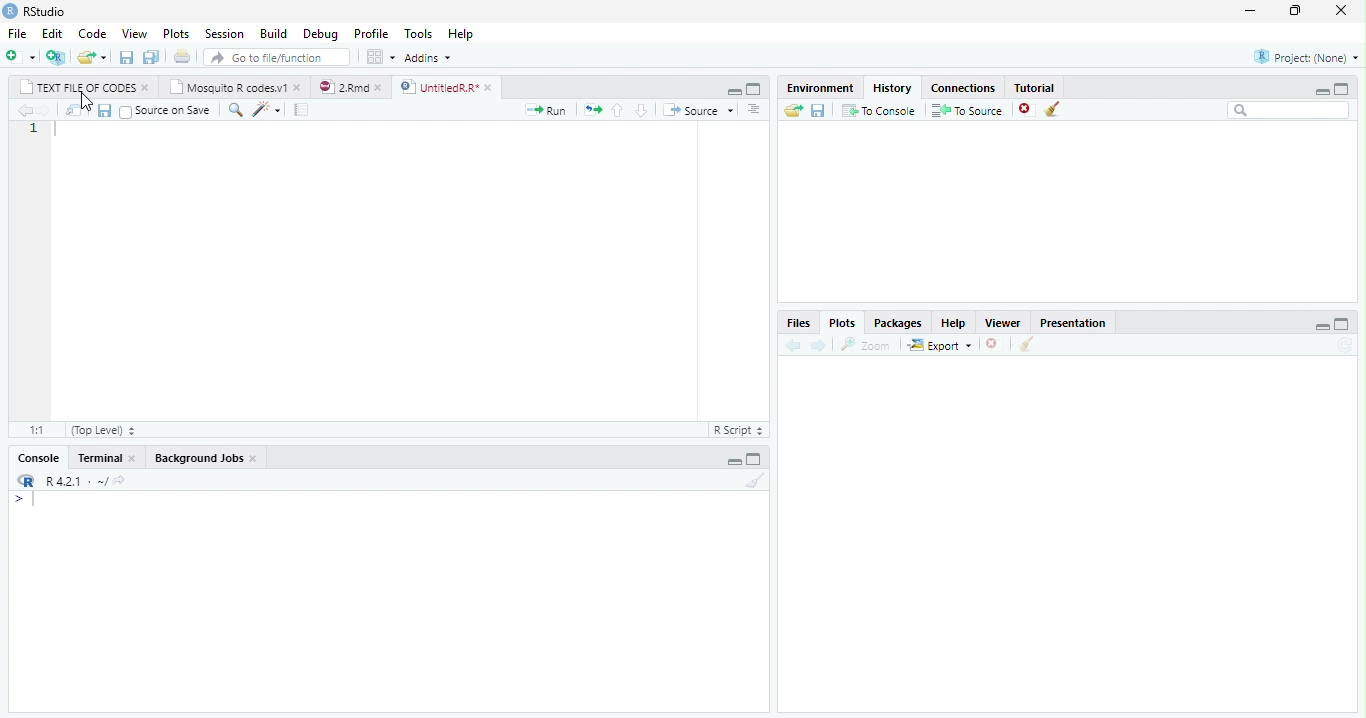 The width and height of the screenshot is (1366, 718). What do you see at coordinates (234, 109) in the screenshot?
I see `find and replace` at bounding box center [234, 109].